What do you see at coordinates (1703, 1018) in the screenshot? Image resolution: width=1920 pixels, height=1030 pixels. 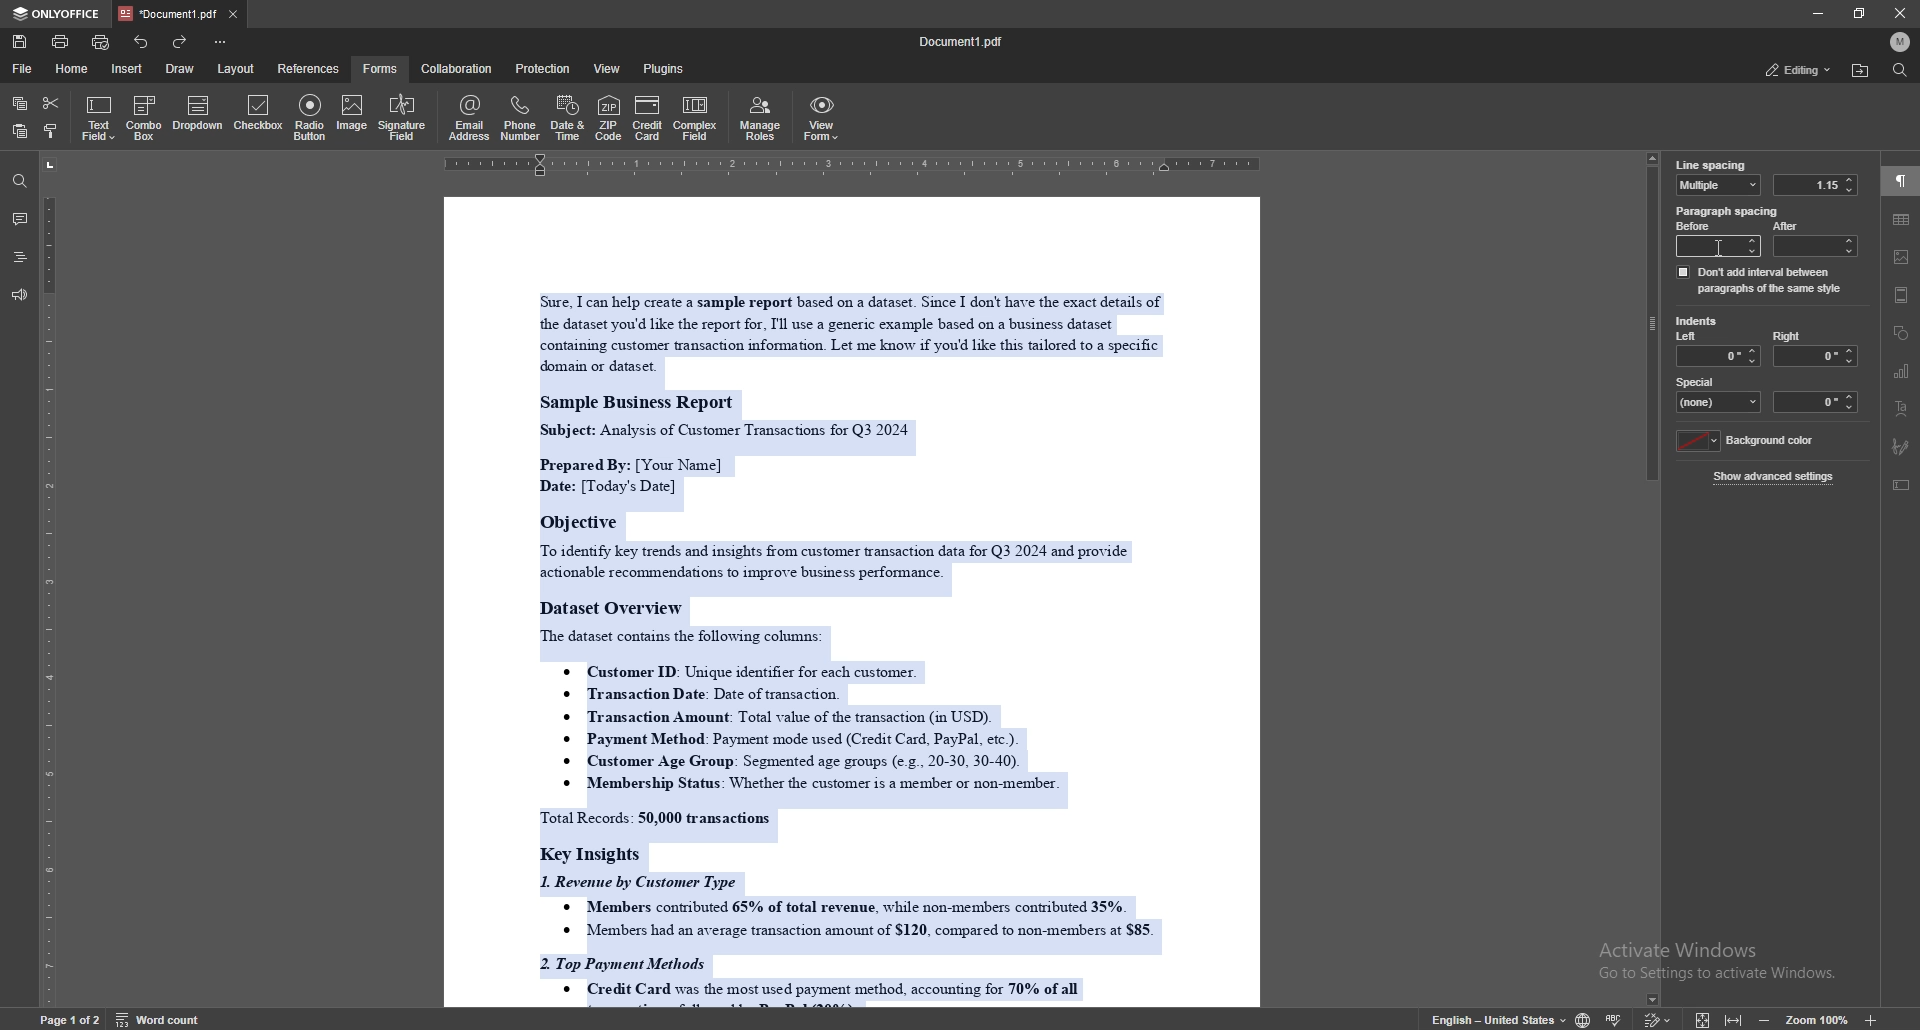 I see `fit to screen` at bounding box center [1703, 1018].